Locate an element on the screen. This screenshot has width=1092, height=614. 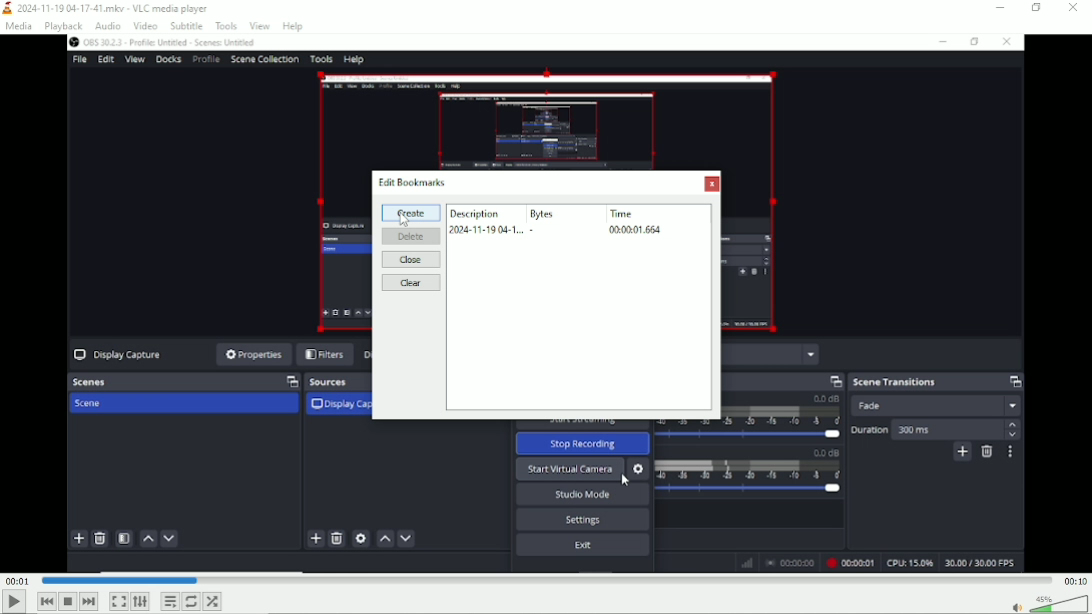
help is located at coordinates (295, 25).